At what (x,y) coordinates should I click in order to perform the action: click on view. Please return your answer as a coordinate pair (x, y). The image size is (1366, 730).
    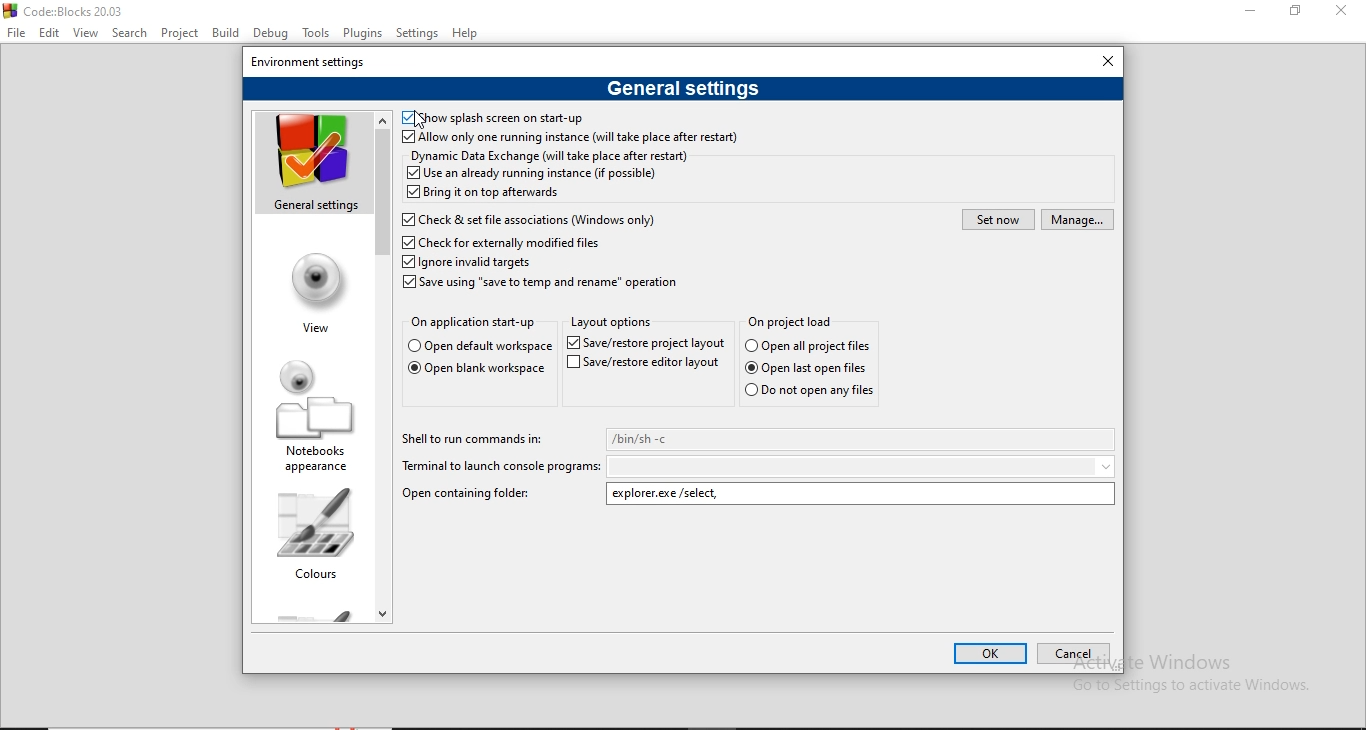
    Looking at the image, I should click on (313, 291).